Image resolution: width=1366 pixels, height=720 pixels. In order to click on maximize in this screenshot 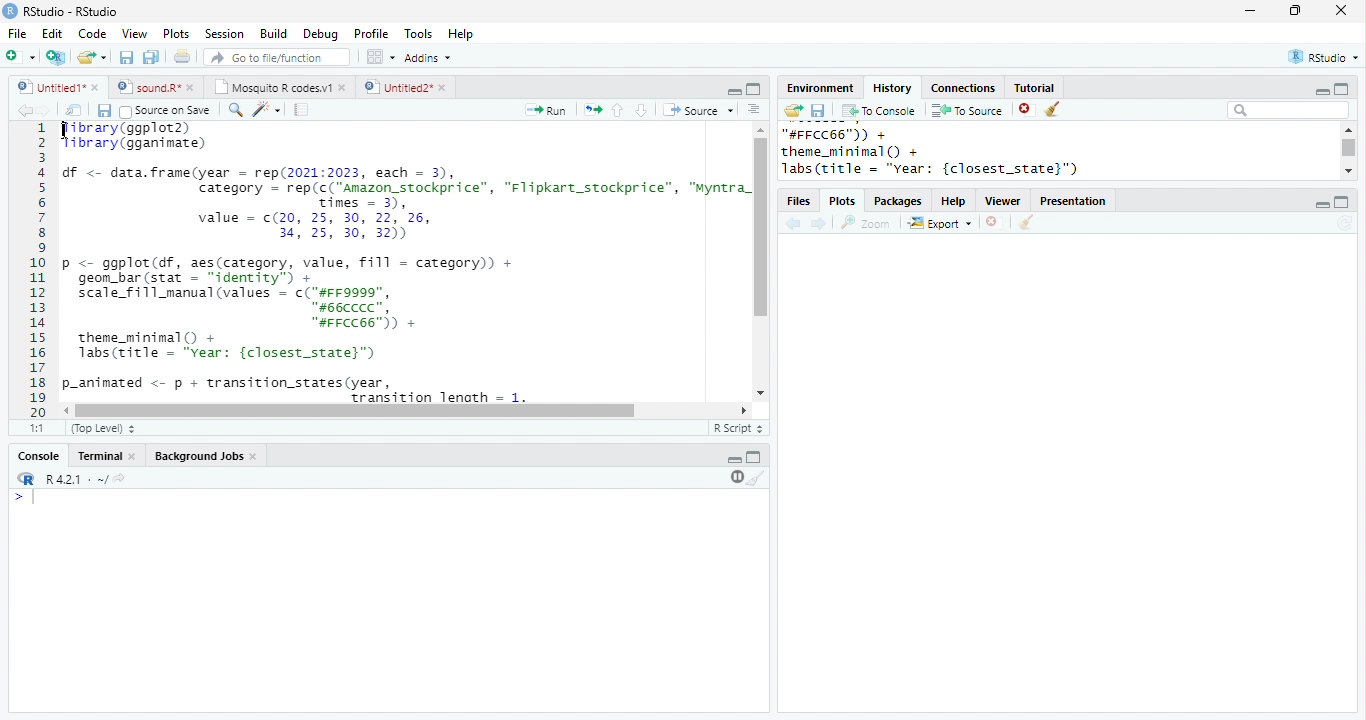, I will do `click(1342, 88)`.